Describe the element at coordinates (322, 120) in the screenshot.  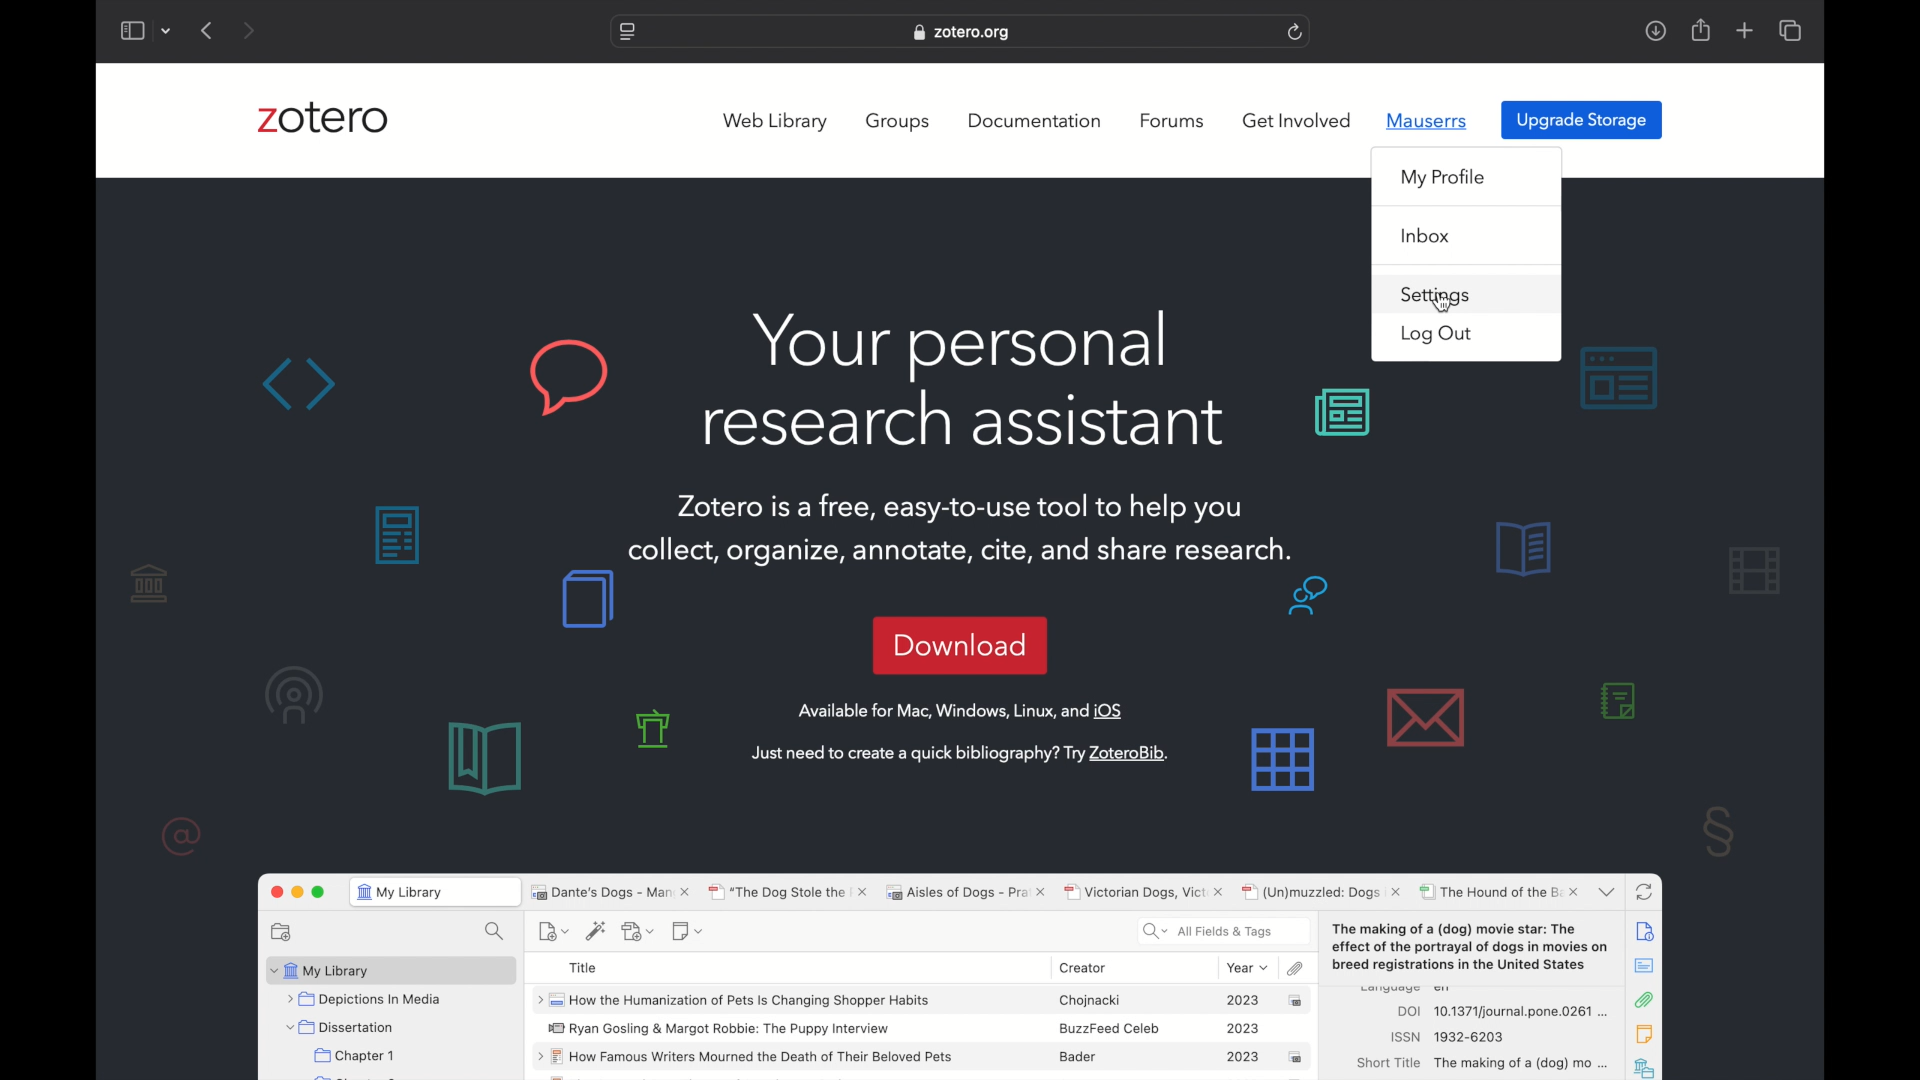
I see `zotero` at that location.